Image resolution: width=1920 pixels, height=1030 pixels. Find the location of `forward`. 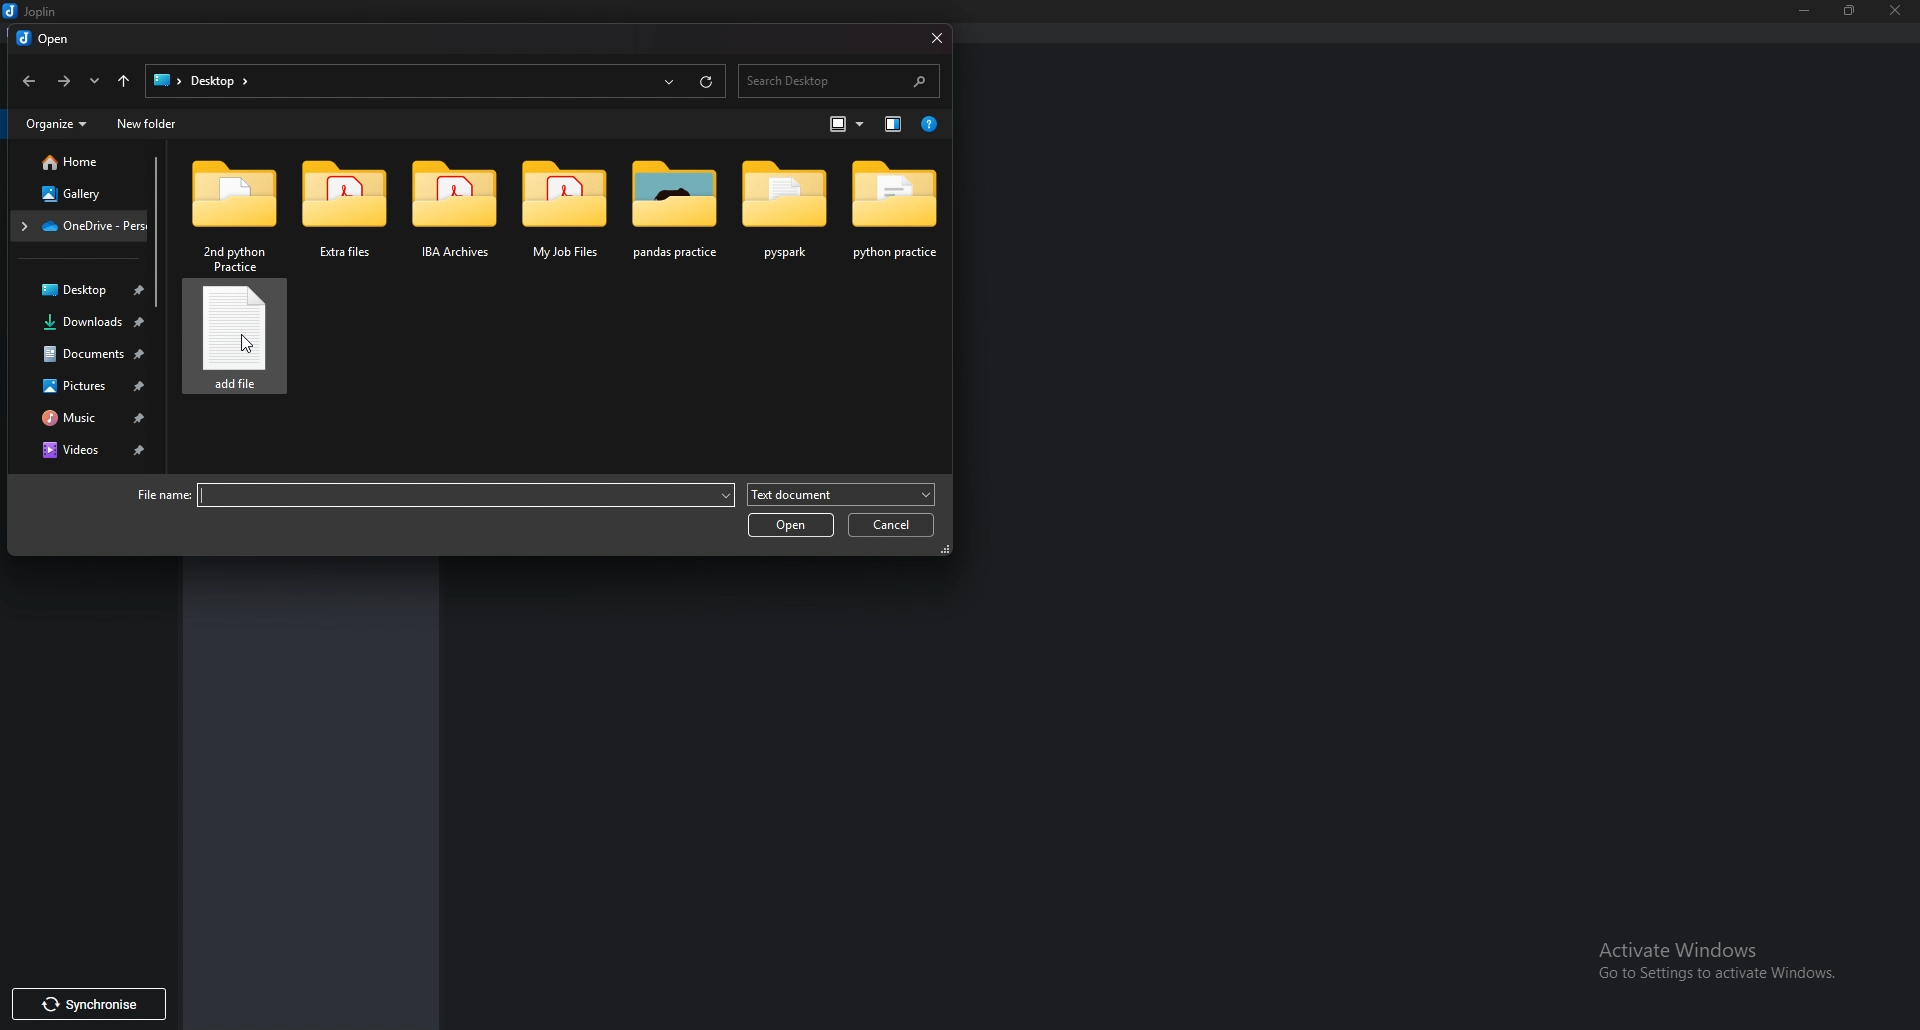

forward is located at coordinates (66, 80).